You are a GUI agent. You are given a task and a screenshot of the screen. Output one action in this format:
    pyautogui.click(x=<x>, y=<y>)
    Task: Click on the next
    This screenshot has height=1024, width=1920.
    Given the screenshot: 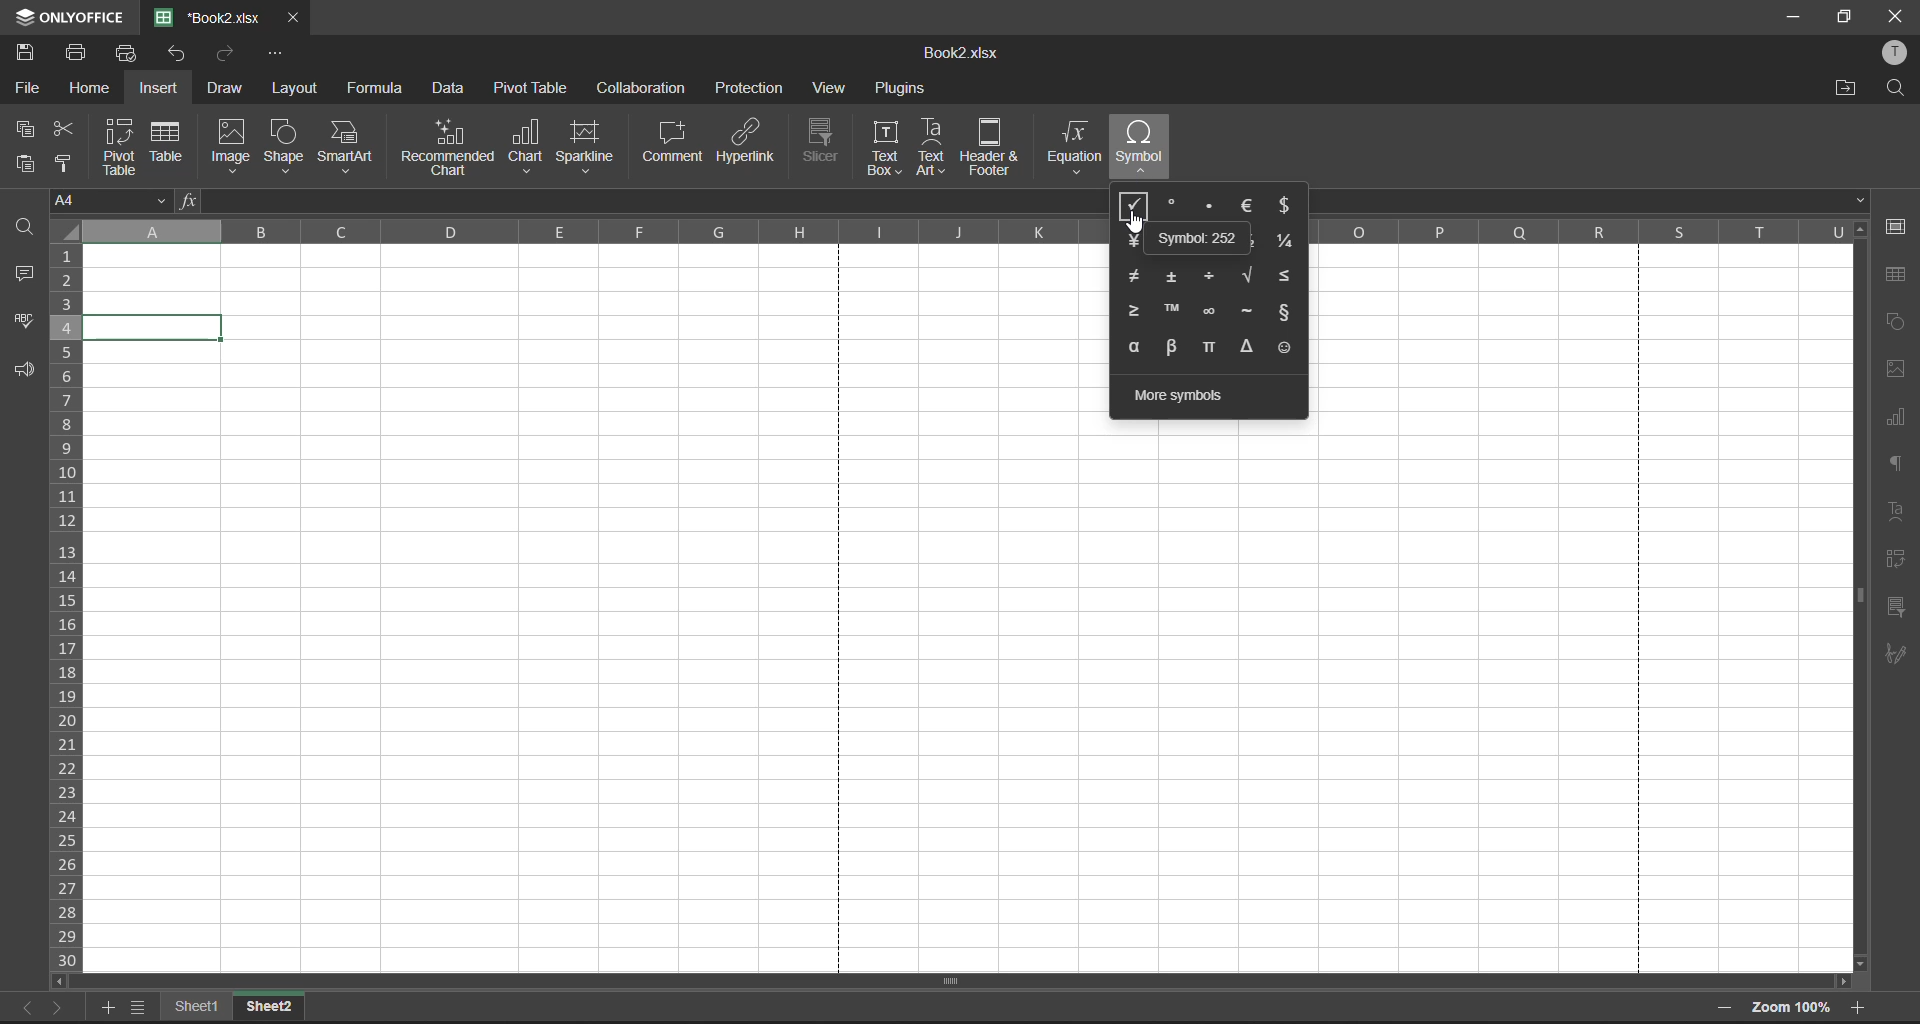 What is the action you would take?
    pyautogui.click(x=59, y=1007)
    